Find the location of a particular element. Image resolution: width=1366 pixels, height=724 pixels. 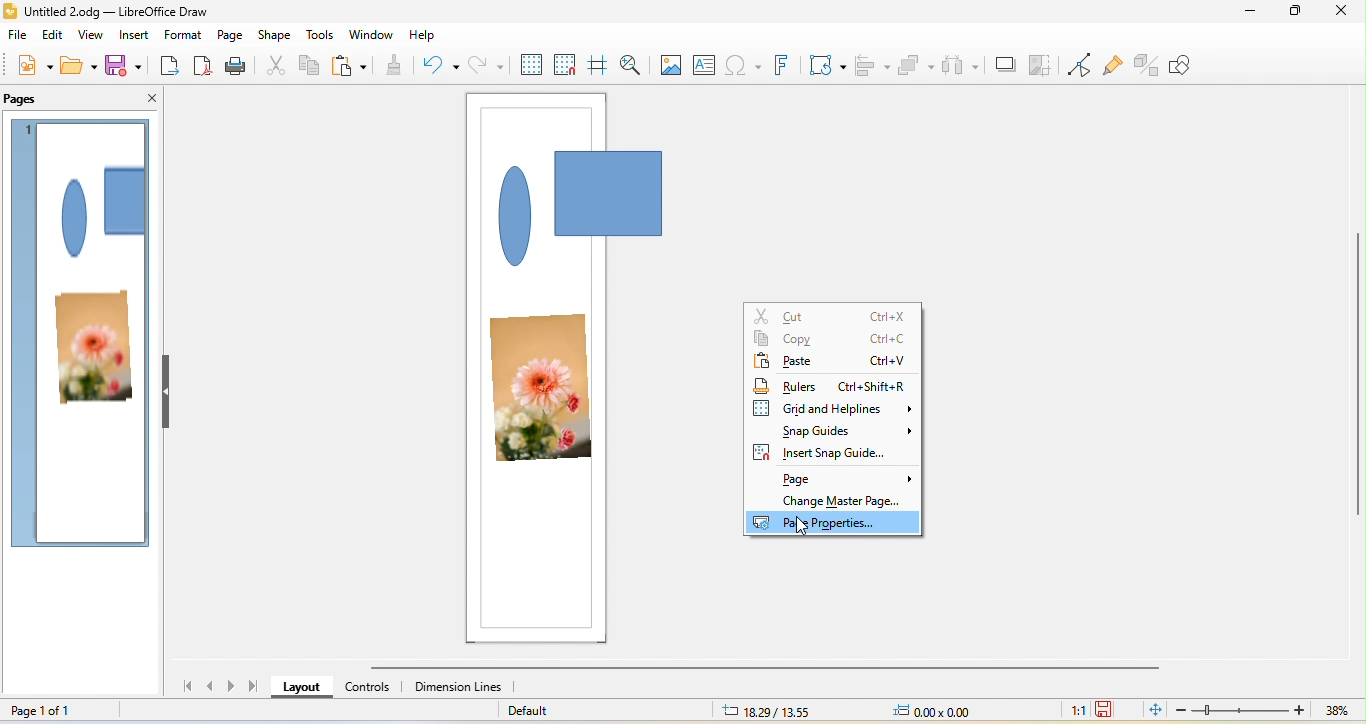

special character is located at coordinates (745, 66).